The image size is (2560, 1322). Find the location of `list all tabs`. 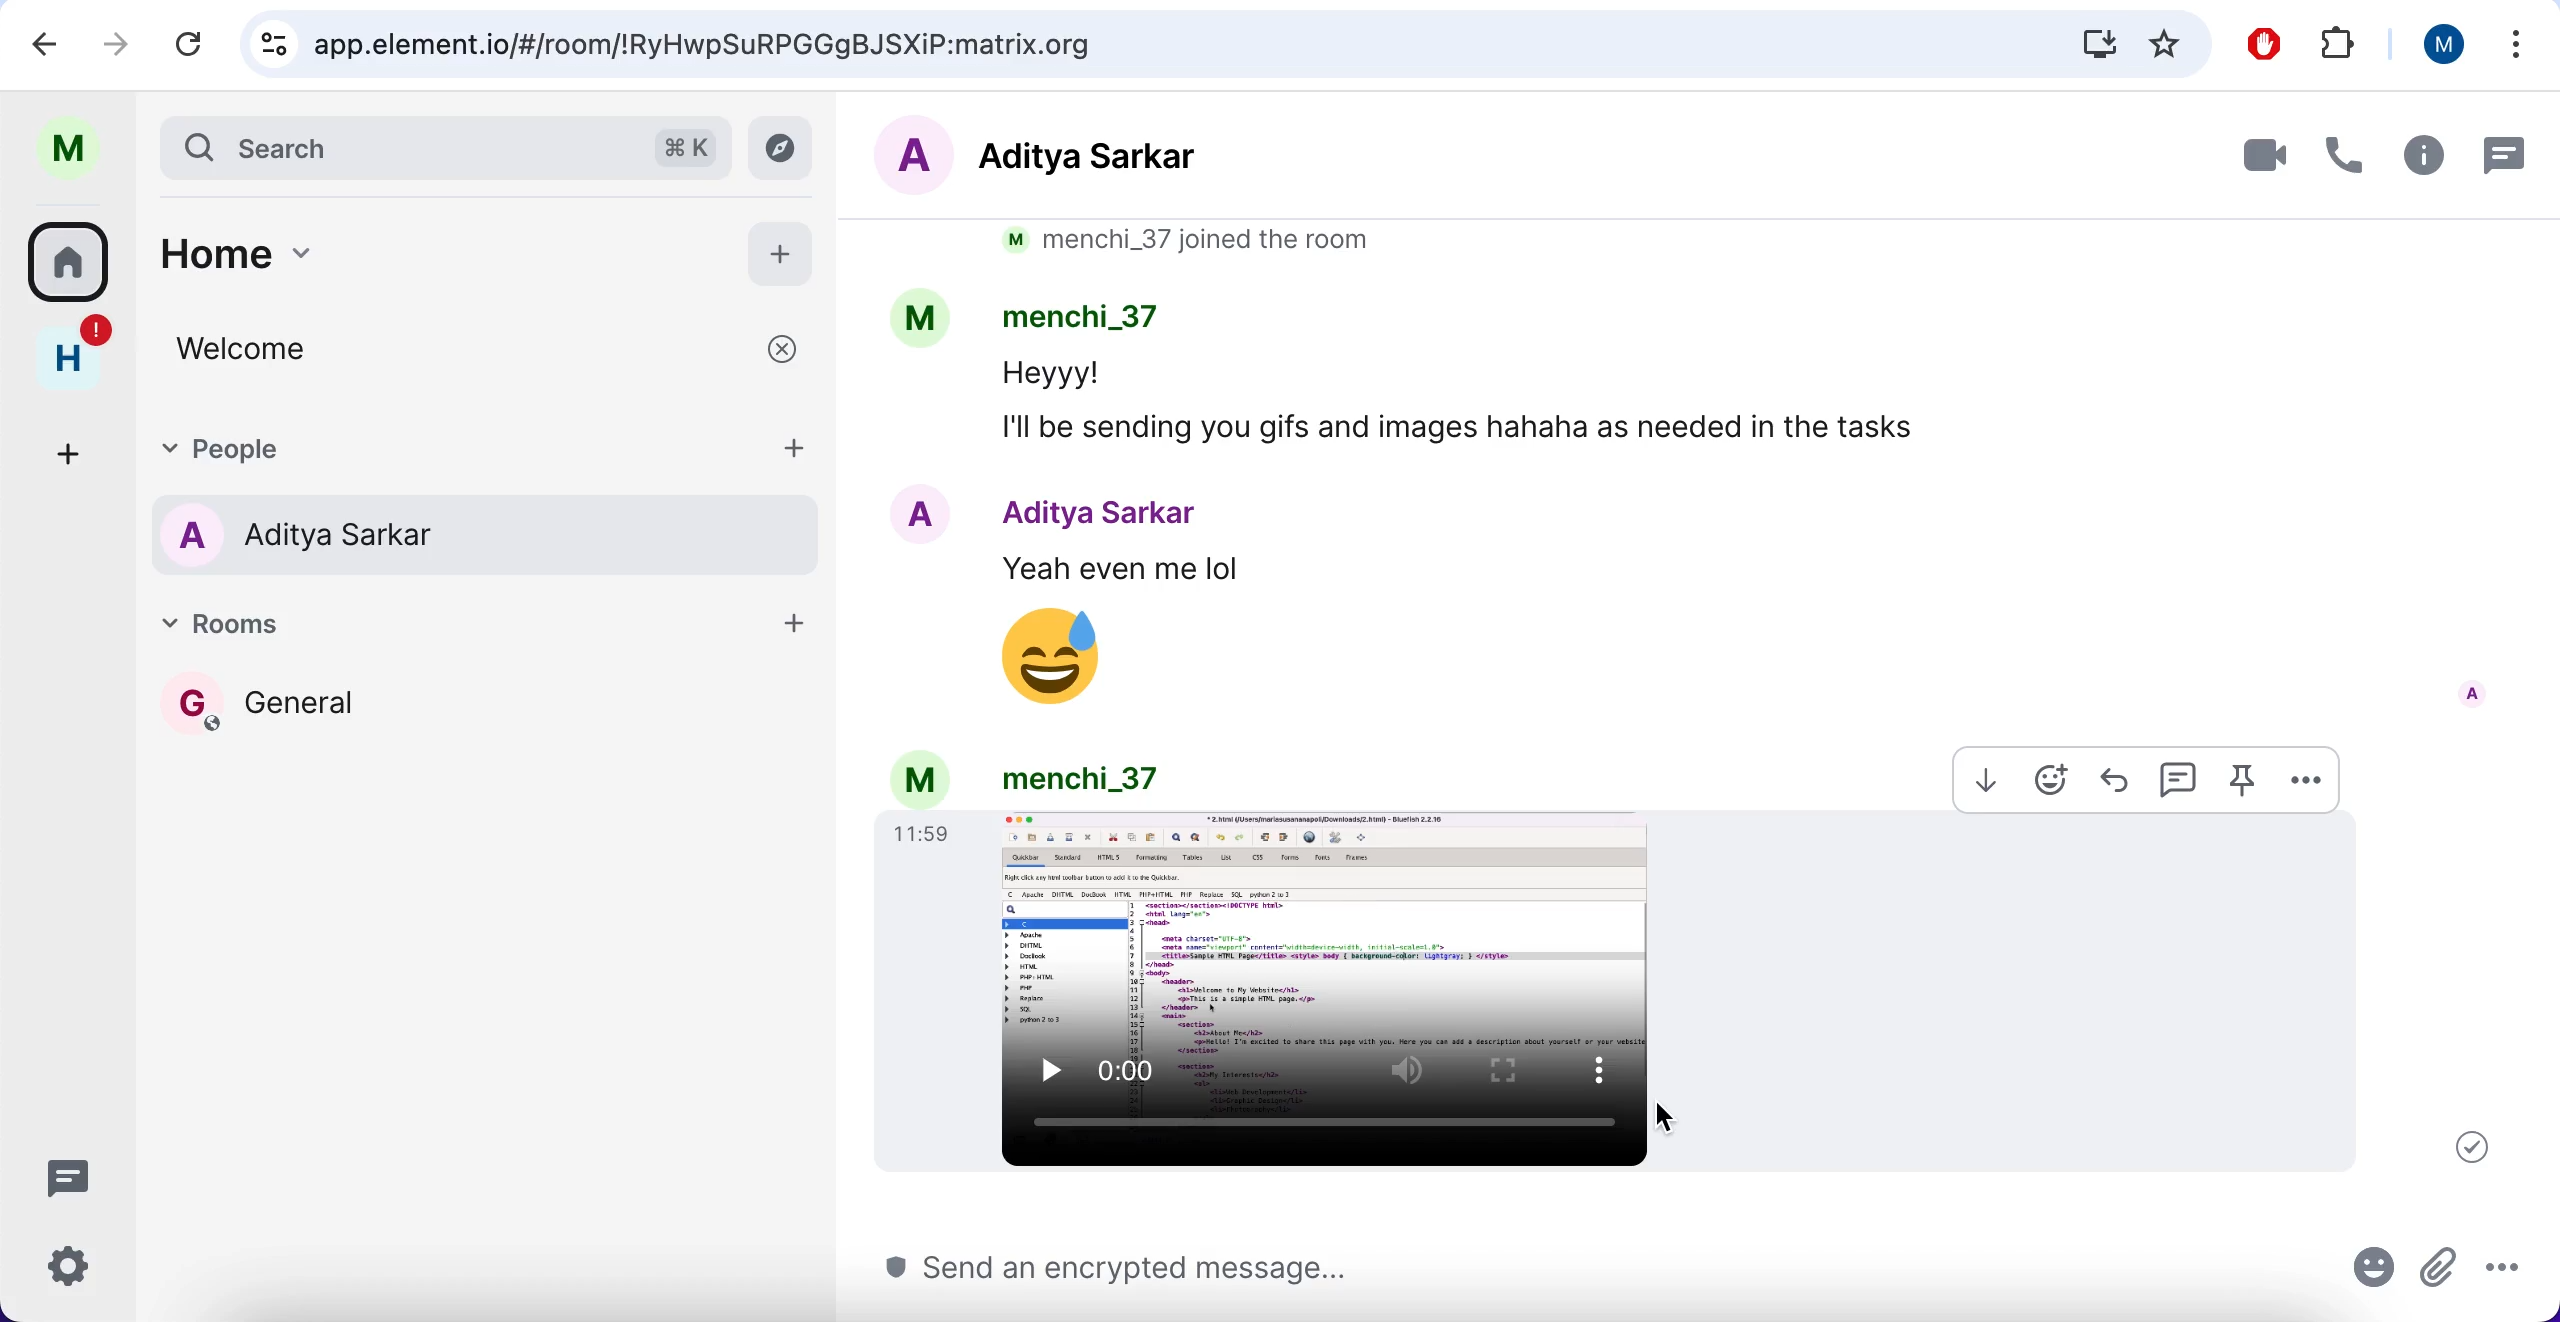

list all tabs is located at coordinates (2510, 48).